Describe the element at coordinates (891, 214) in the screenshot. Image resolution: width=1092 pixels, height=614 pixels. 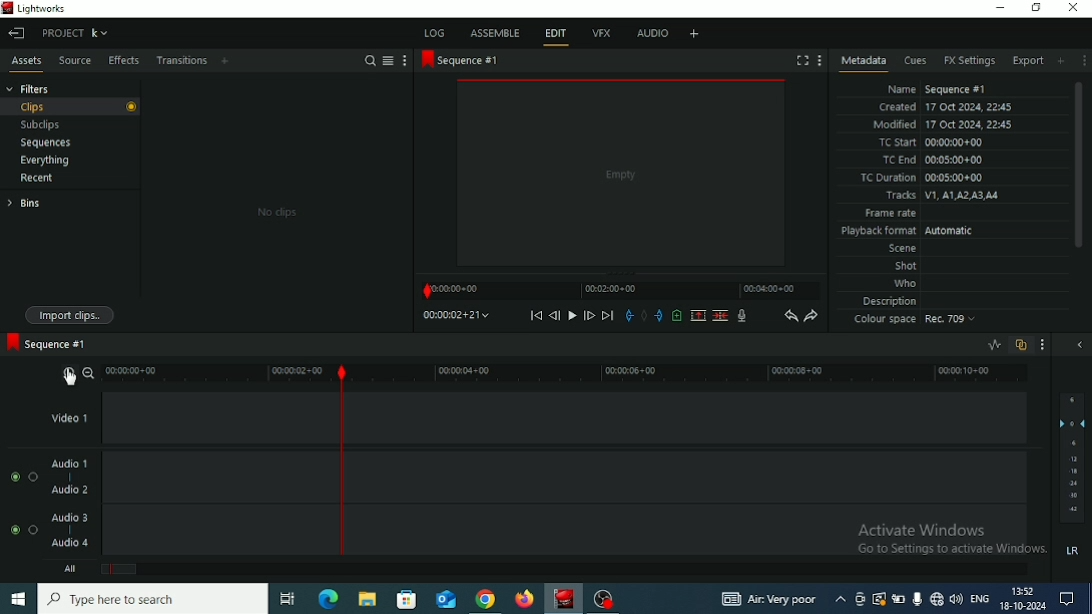
I see `Frame rate` at that location.